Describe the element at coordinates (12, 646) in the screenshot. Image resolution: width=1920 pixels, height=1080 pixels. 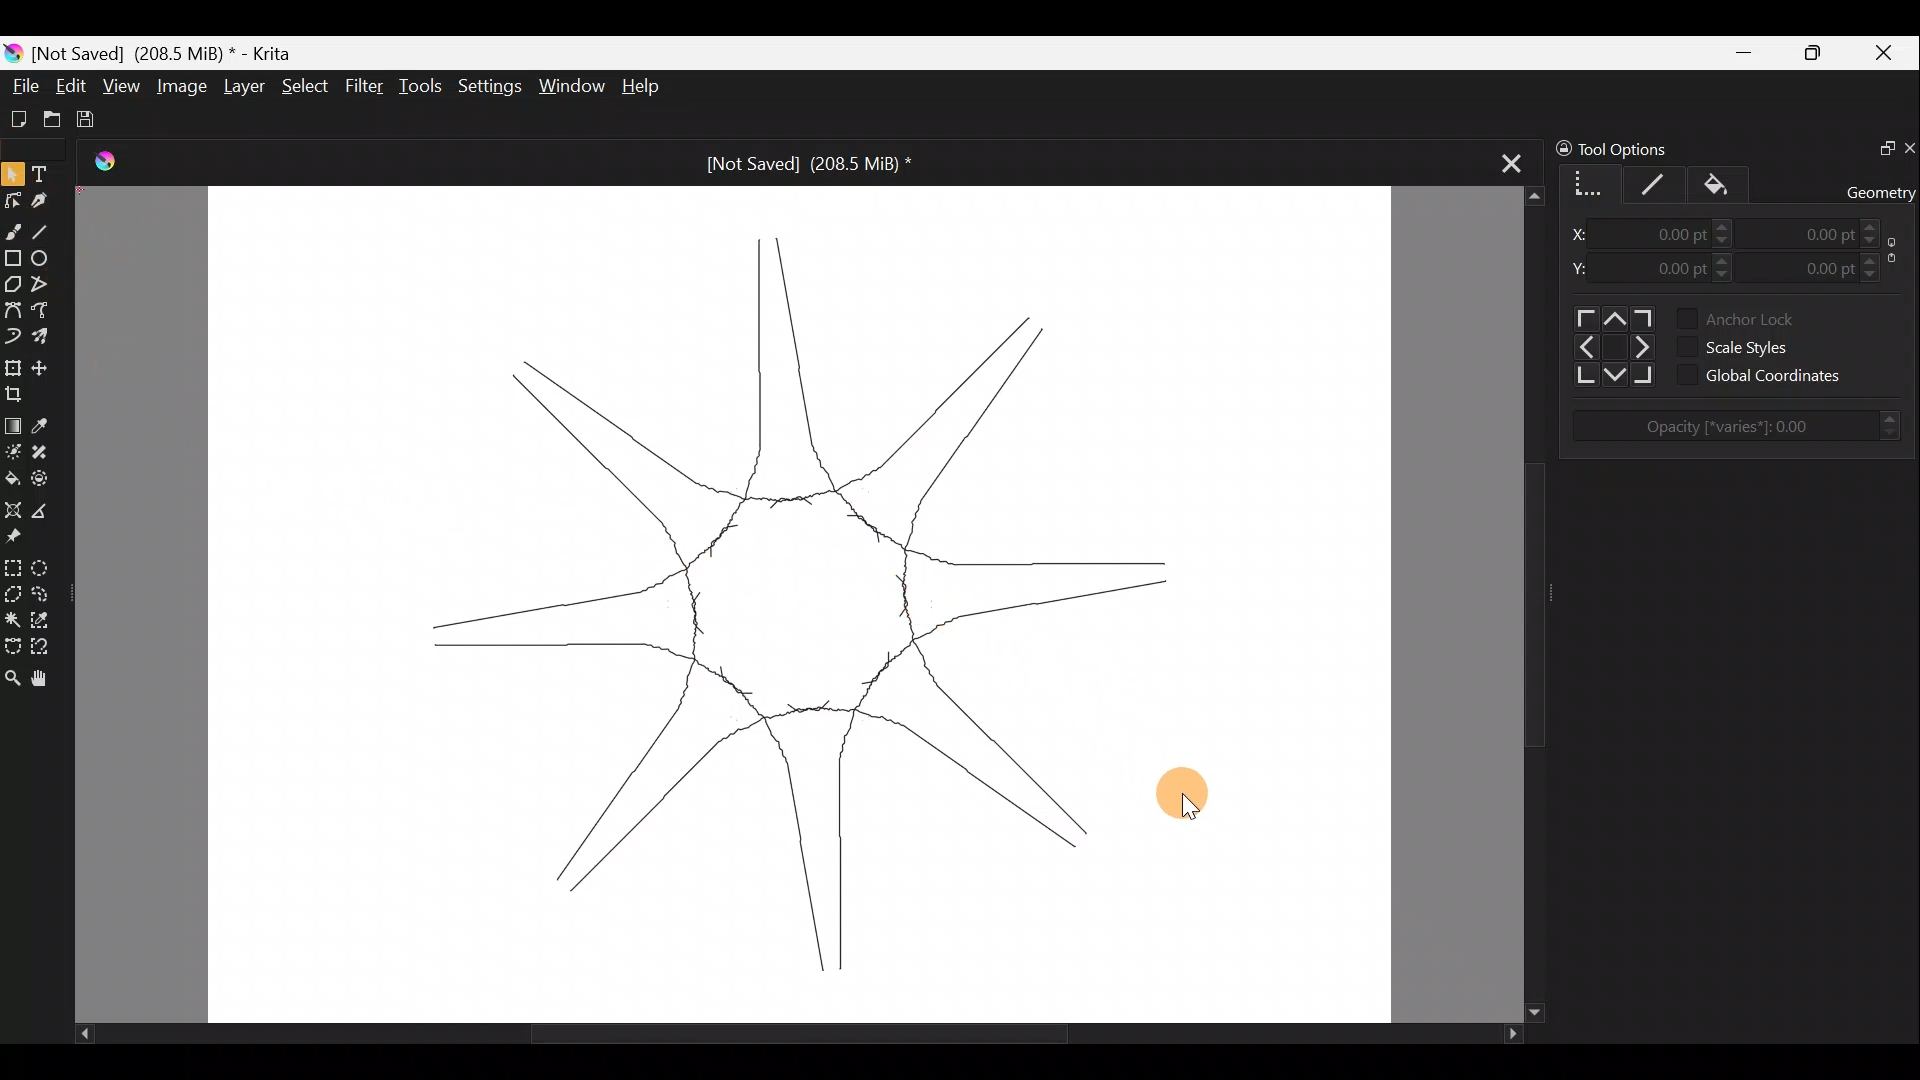
I see `Bezier curve selection tool` at that location.